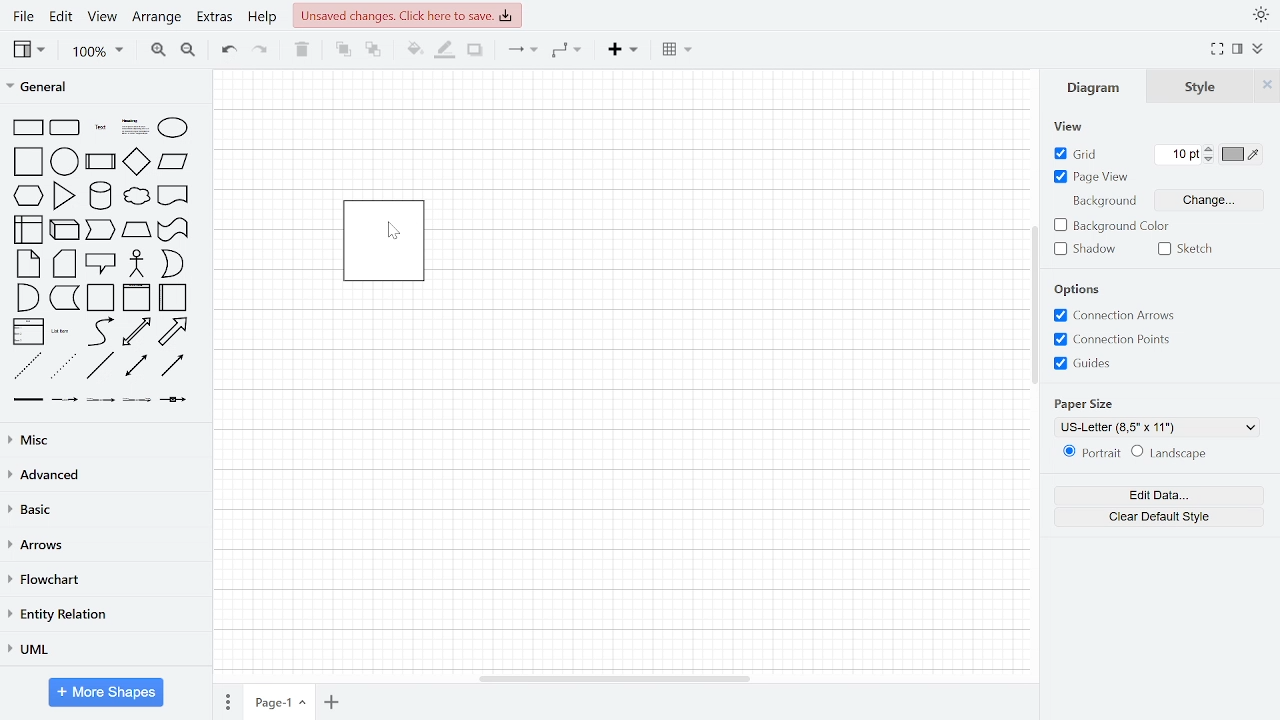 The width and height of the screenshot is (1280, 720). Describe the element at coordinates (614, 678) in the screenshot. I see `horizontal scrollbar` at that location.